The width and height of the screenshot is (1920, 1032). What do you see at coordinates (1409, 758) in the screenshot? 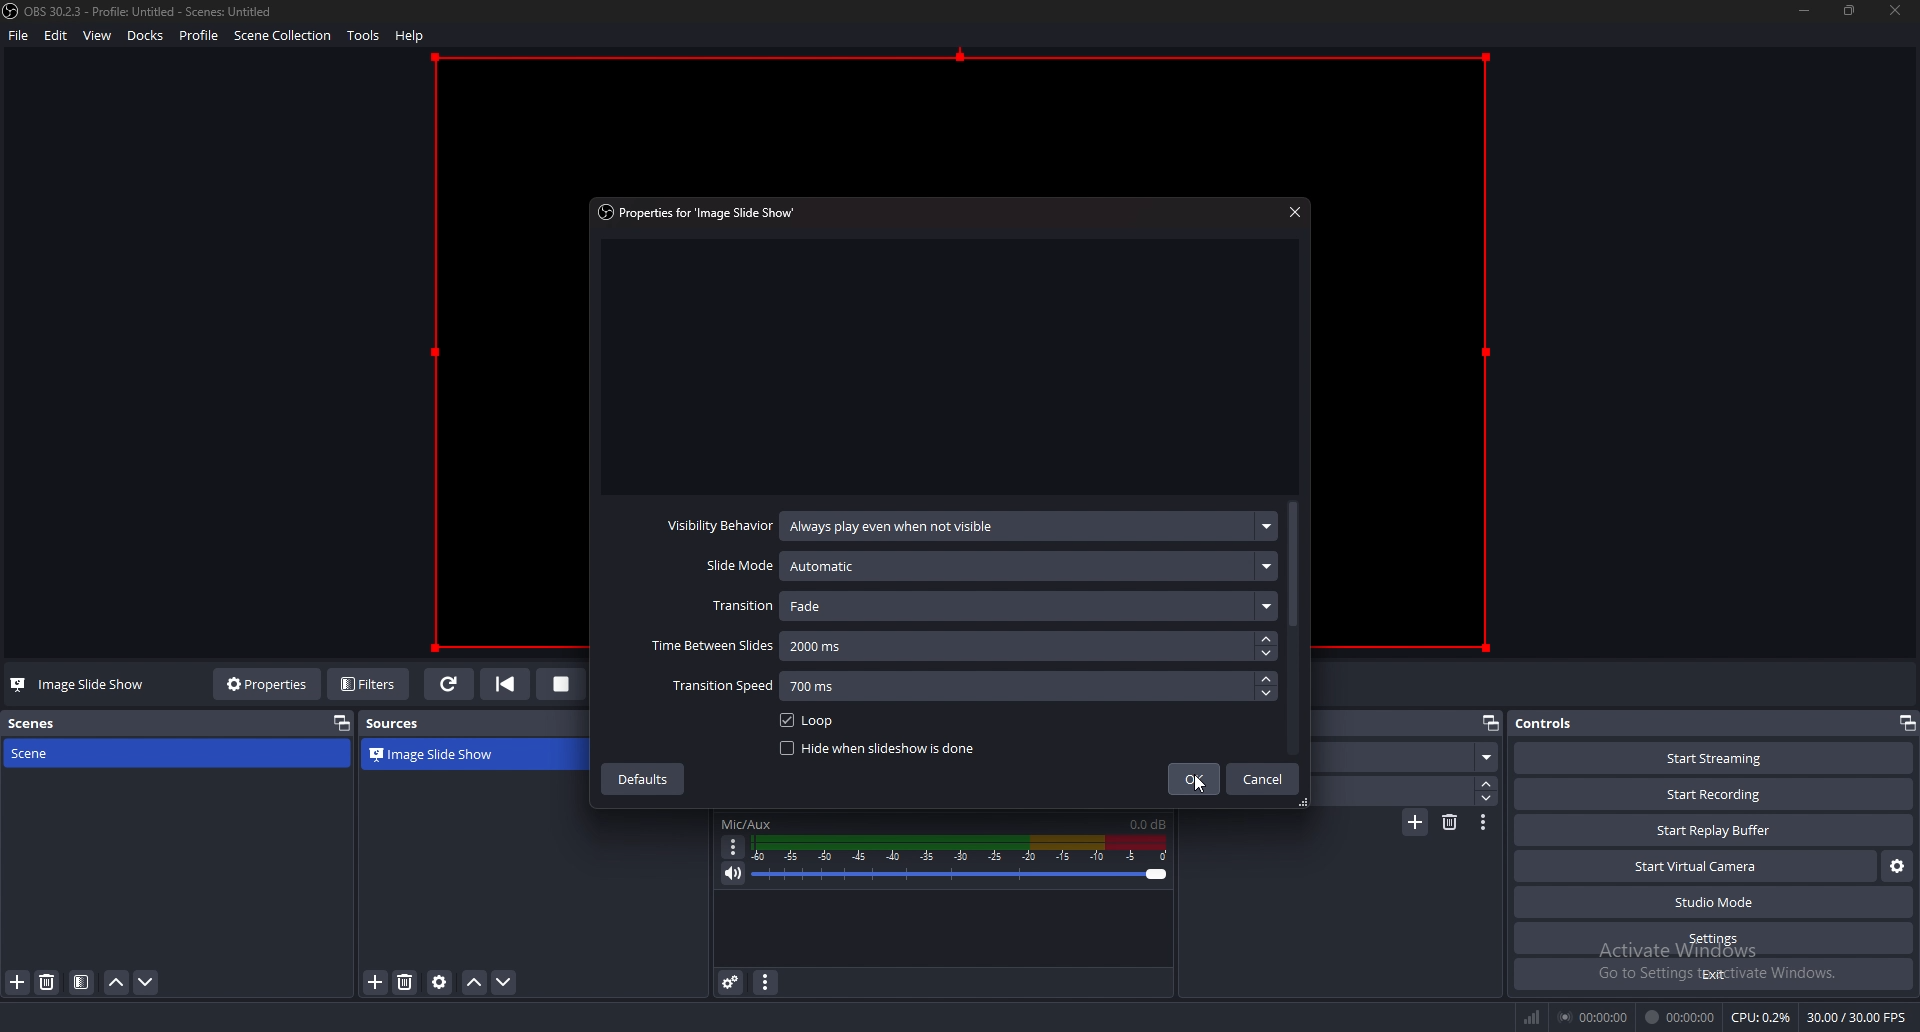
I see `fade` at bounding box center [1409, 758].